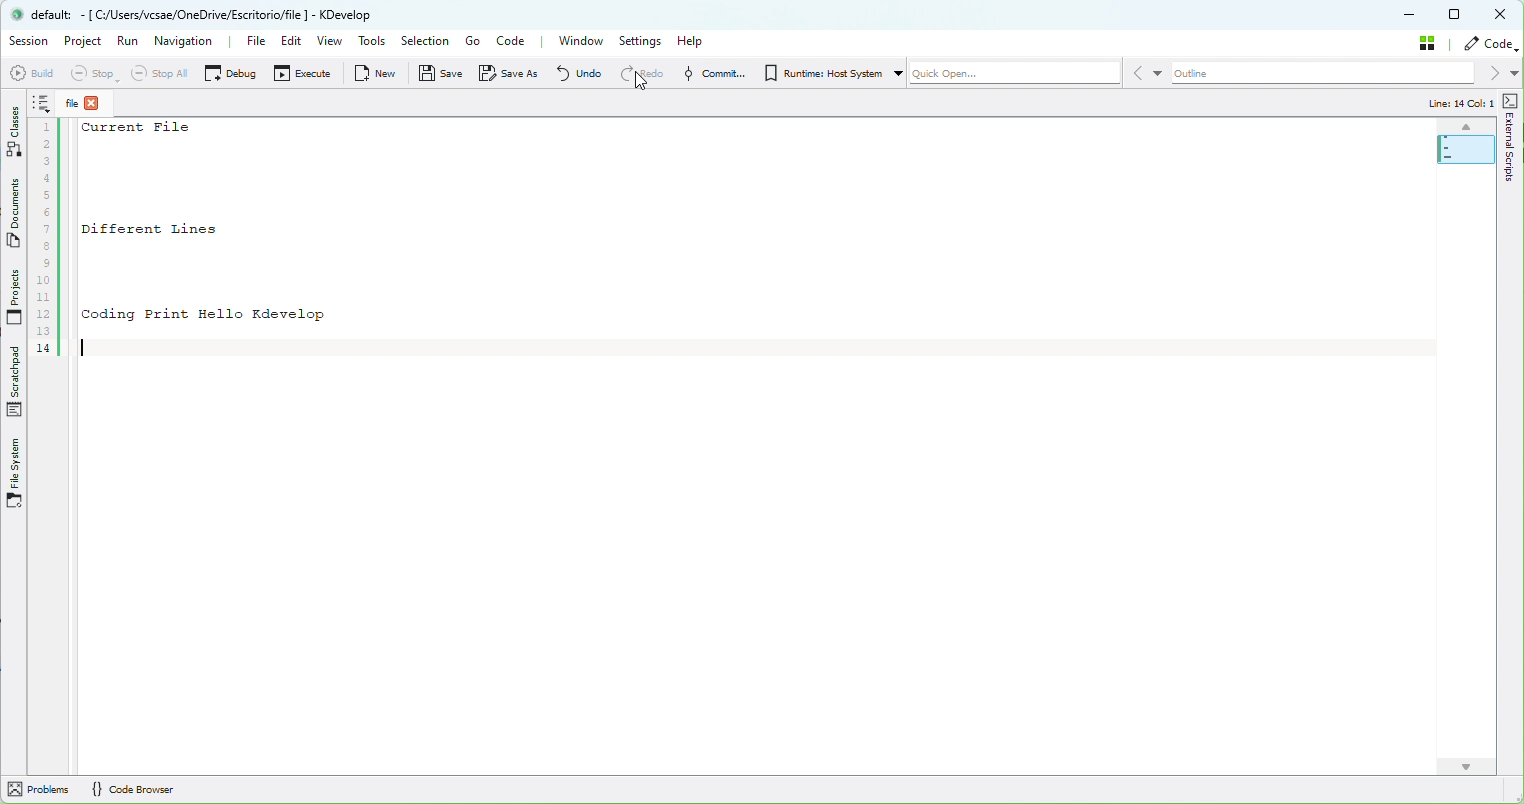 The image size is (1524, 804). I want to click on Projects, so click(18, 294).